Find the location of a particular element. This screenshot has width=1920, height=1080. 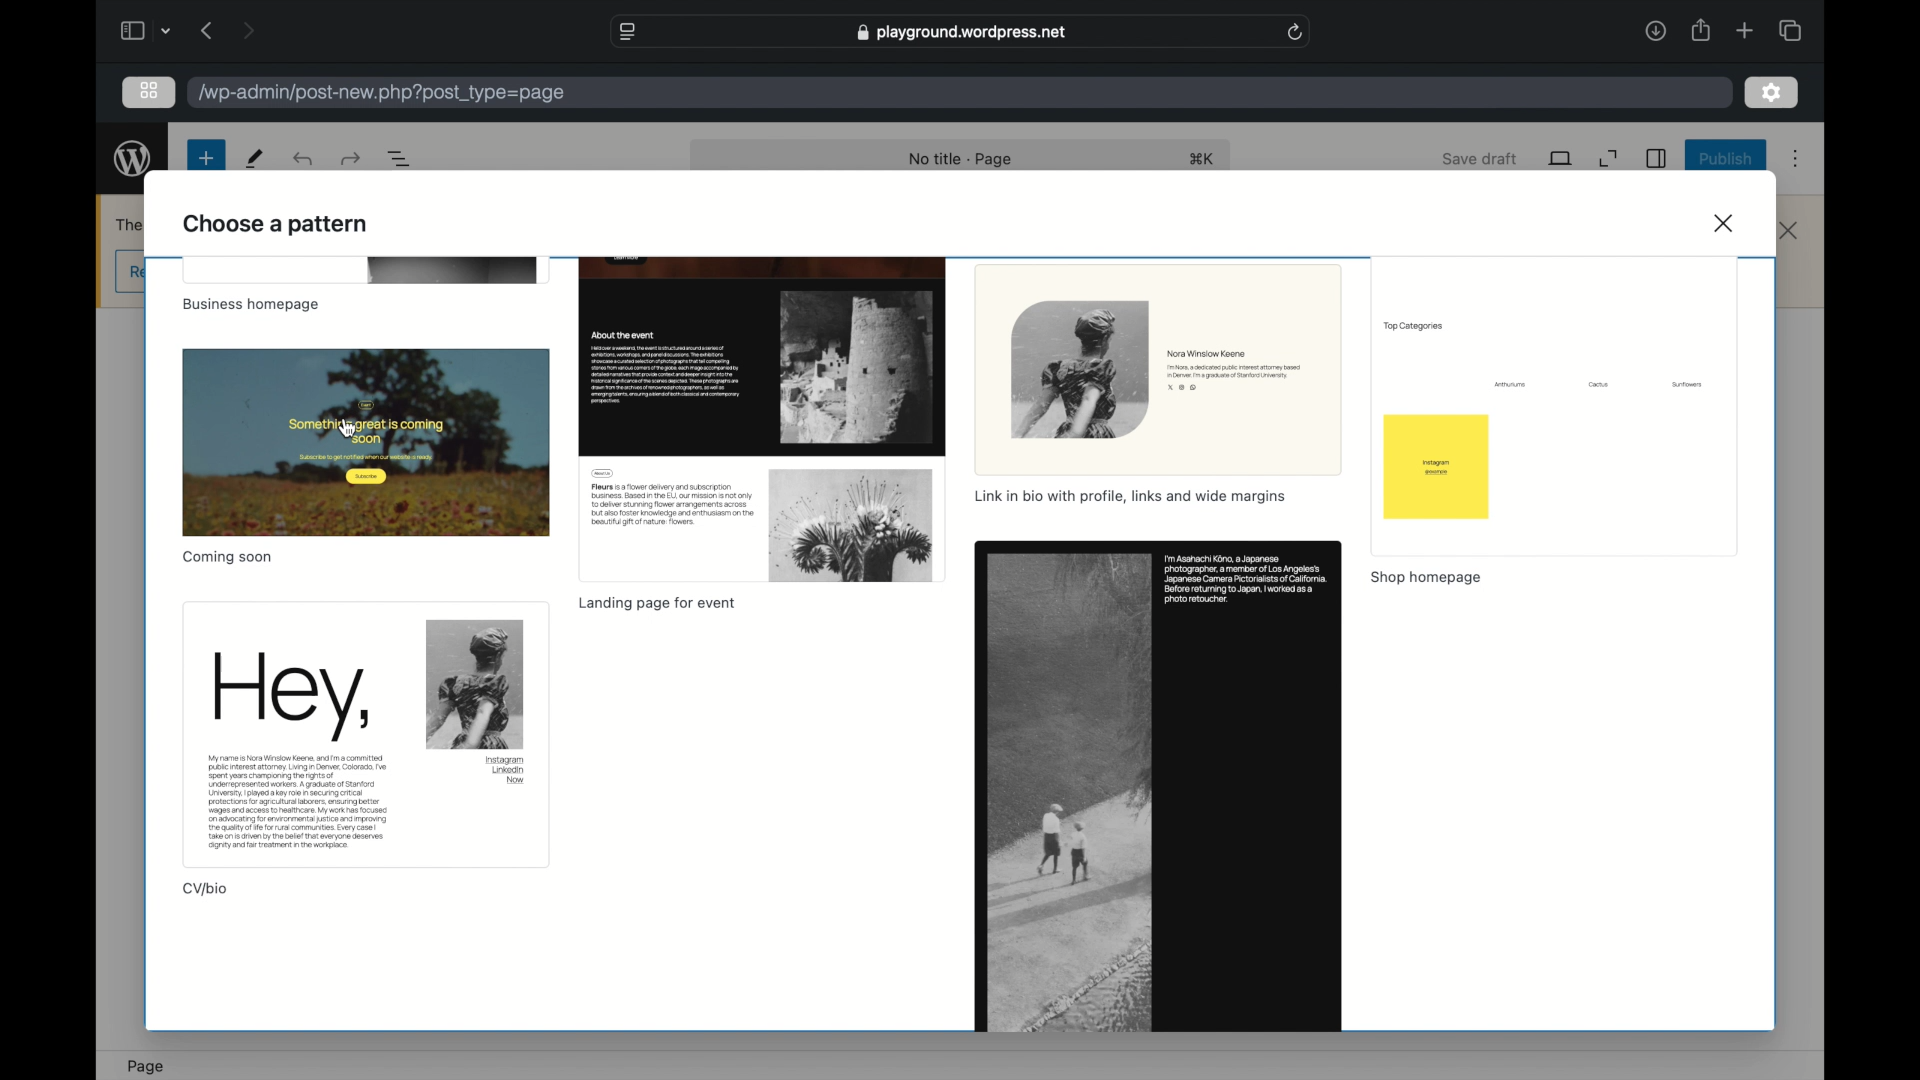

preview is located at coordinates (367, 441).